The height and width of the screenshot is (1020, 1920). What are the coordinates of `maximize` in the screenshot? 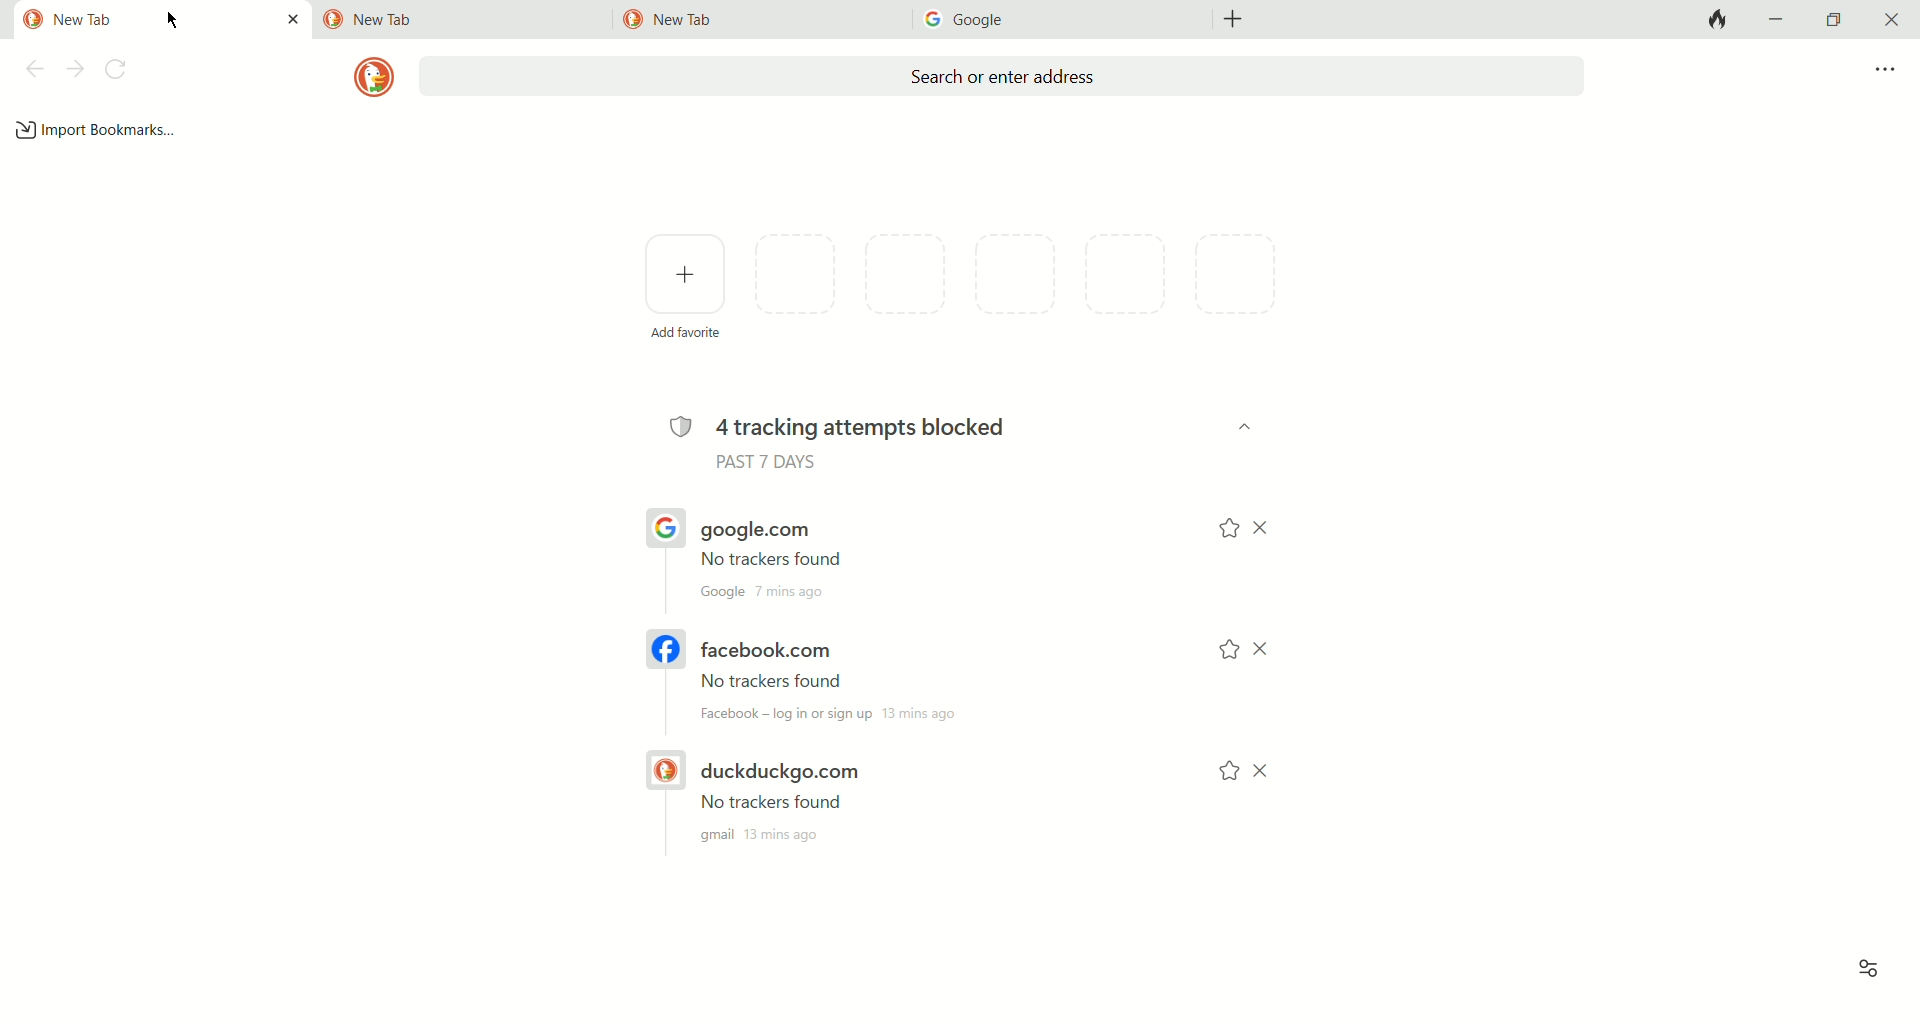 It's located at (1831, 22).